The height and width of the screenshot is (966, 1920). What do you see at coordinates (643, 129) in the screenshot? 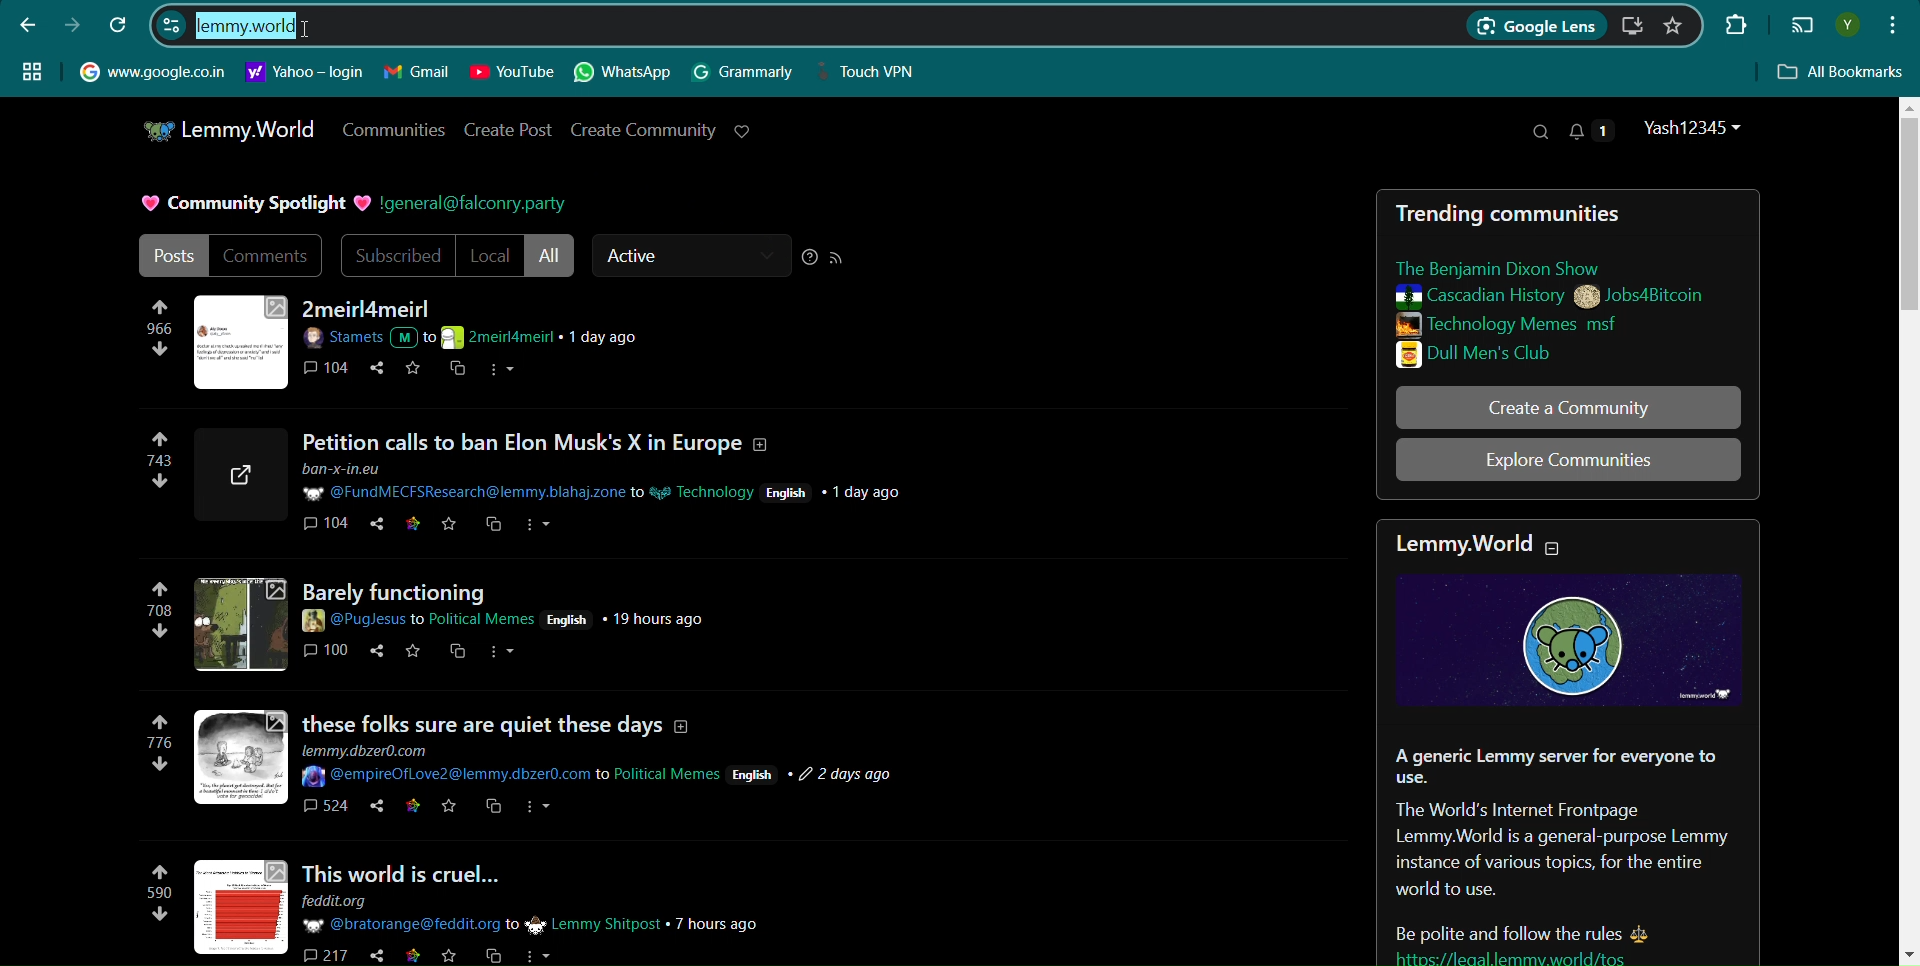
I see `Create Community` at bounding box center [643, 129].